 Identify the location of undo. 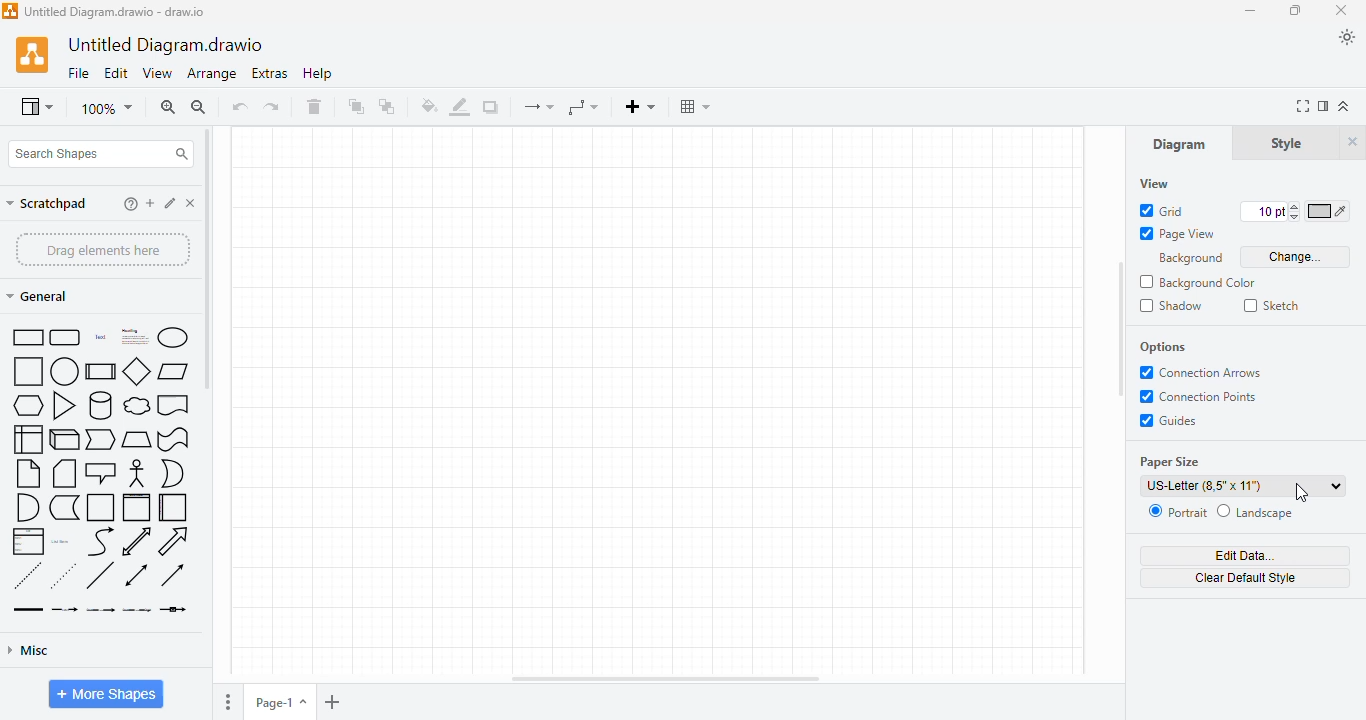
(239, 106).